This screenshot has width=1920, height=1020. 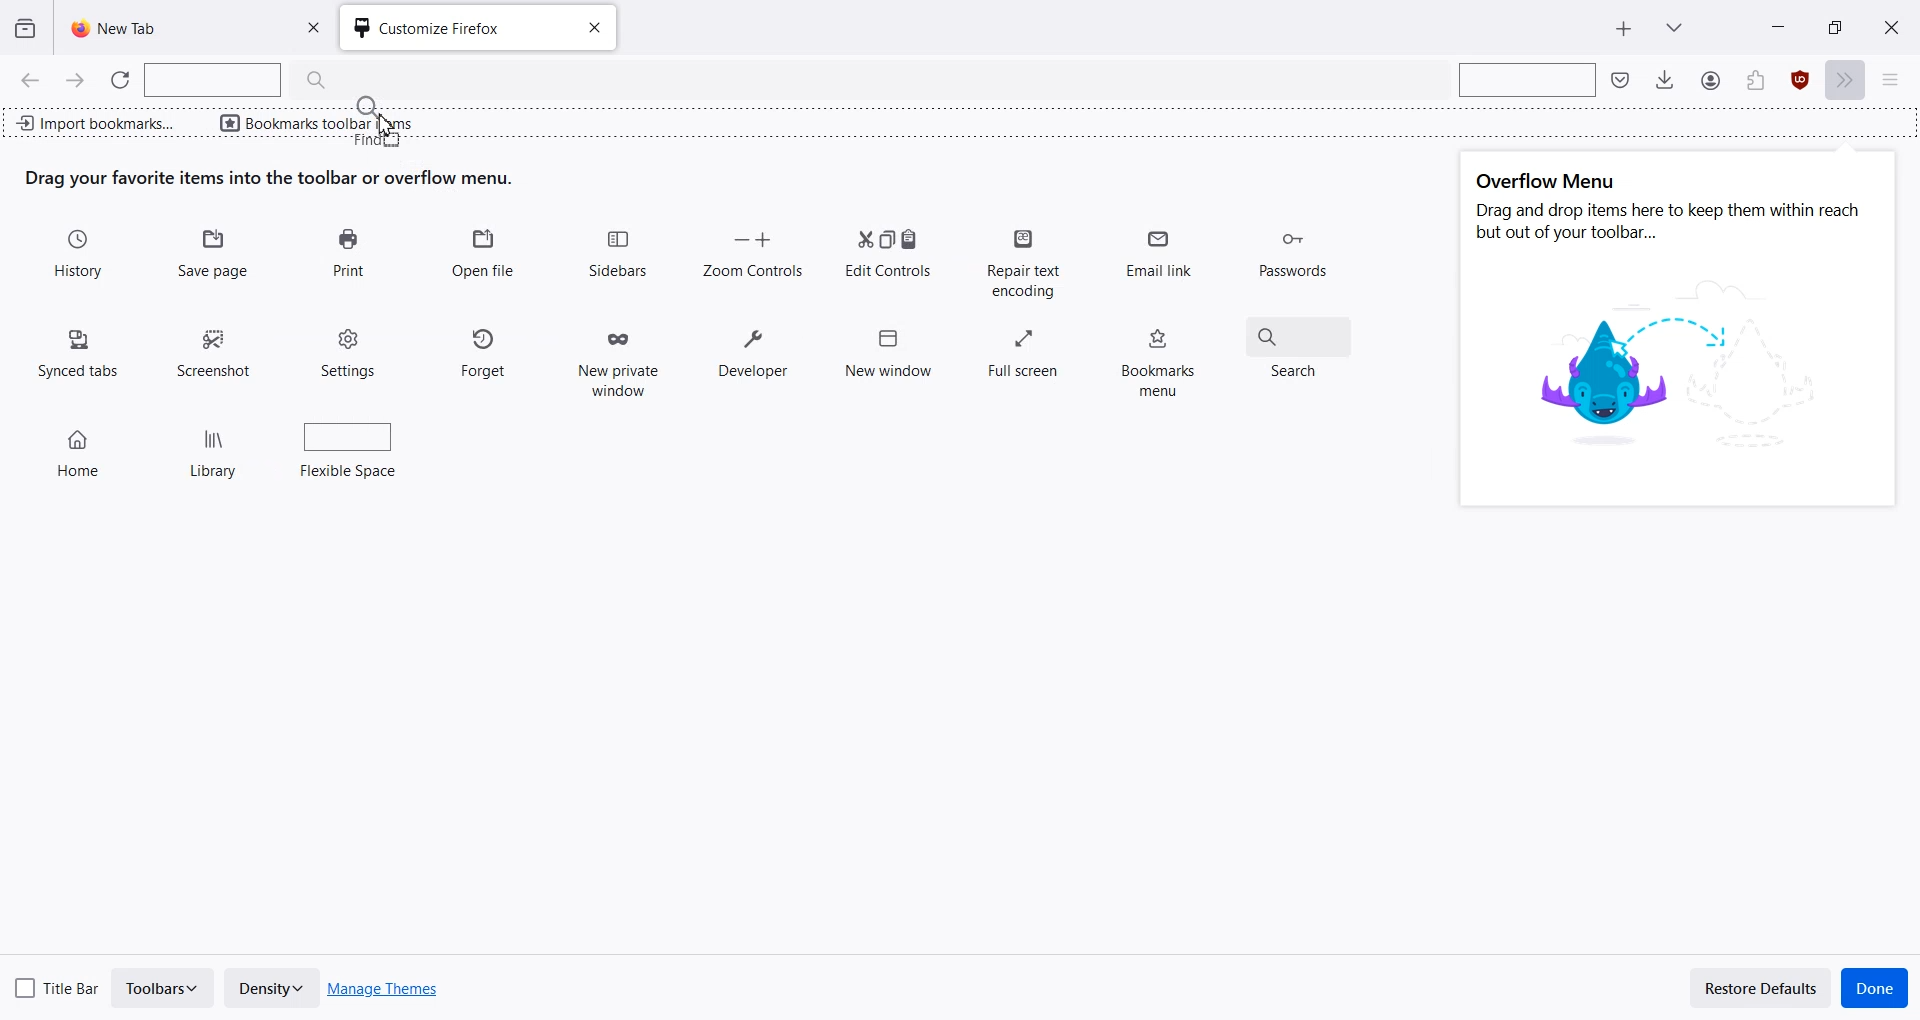 I want to click on Done, so click(x=1875, y=988).